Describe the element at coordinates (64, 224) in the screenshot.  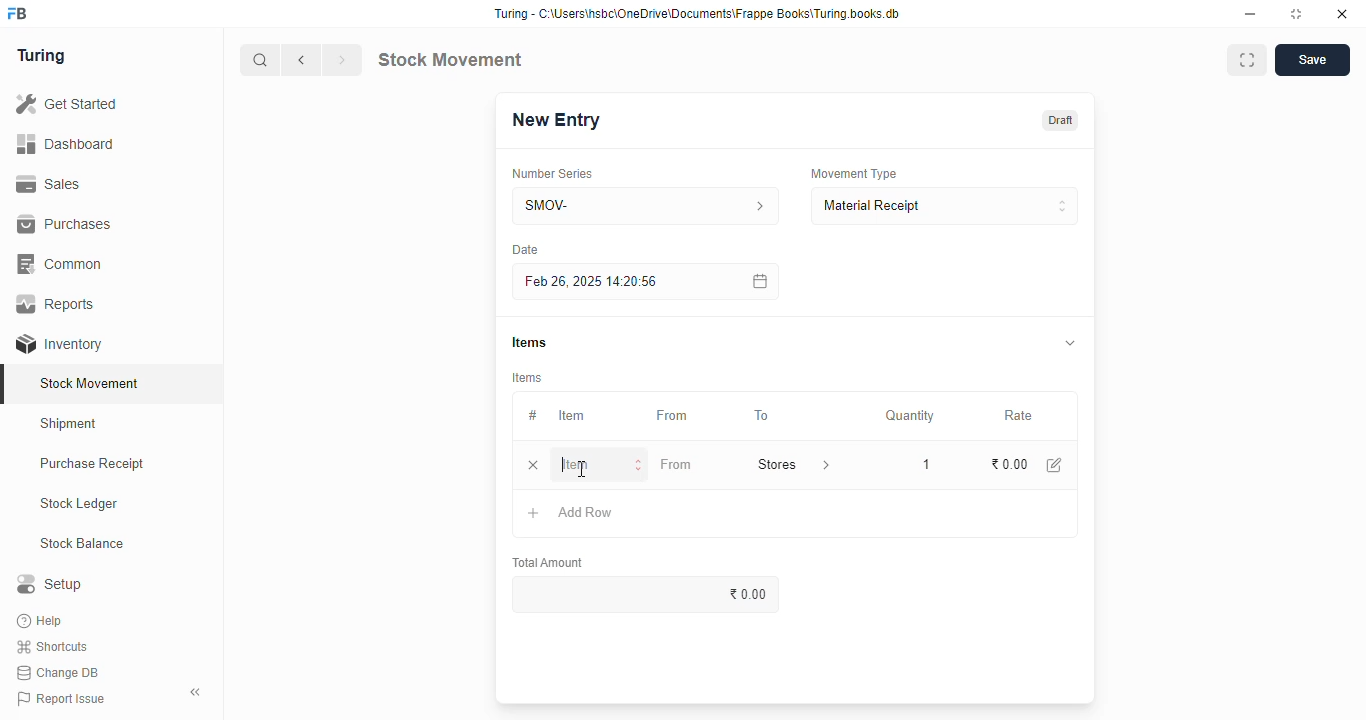
I see `purchases` at that location.